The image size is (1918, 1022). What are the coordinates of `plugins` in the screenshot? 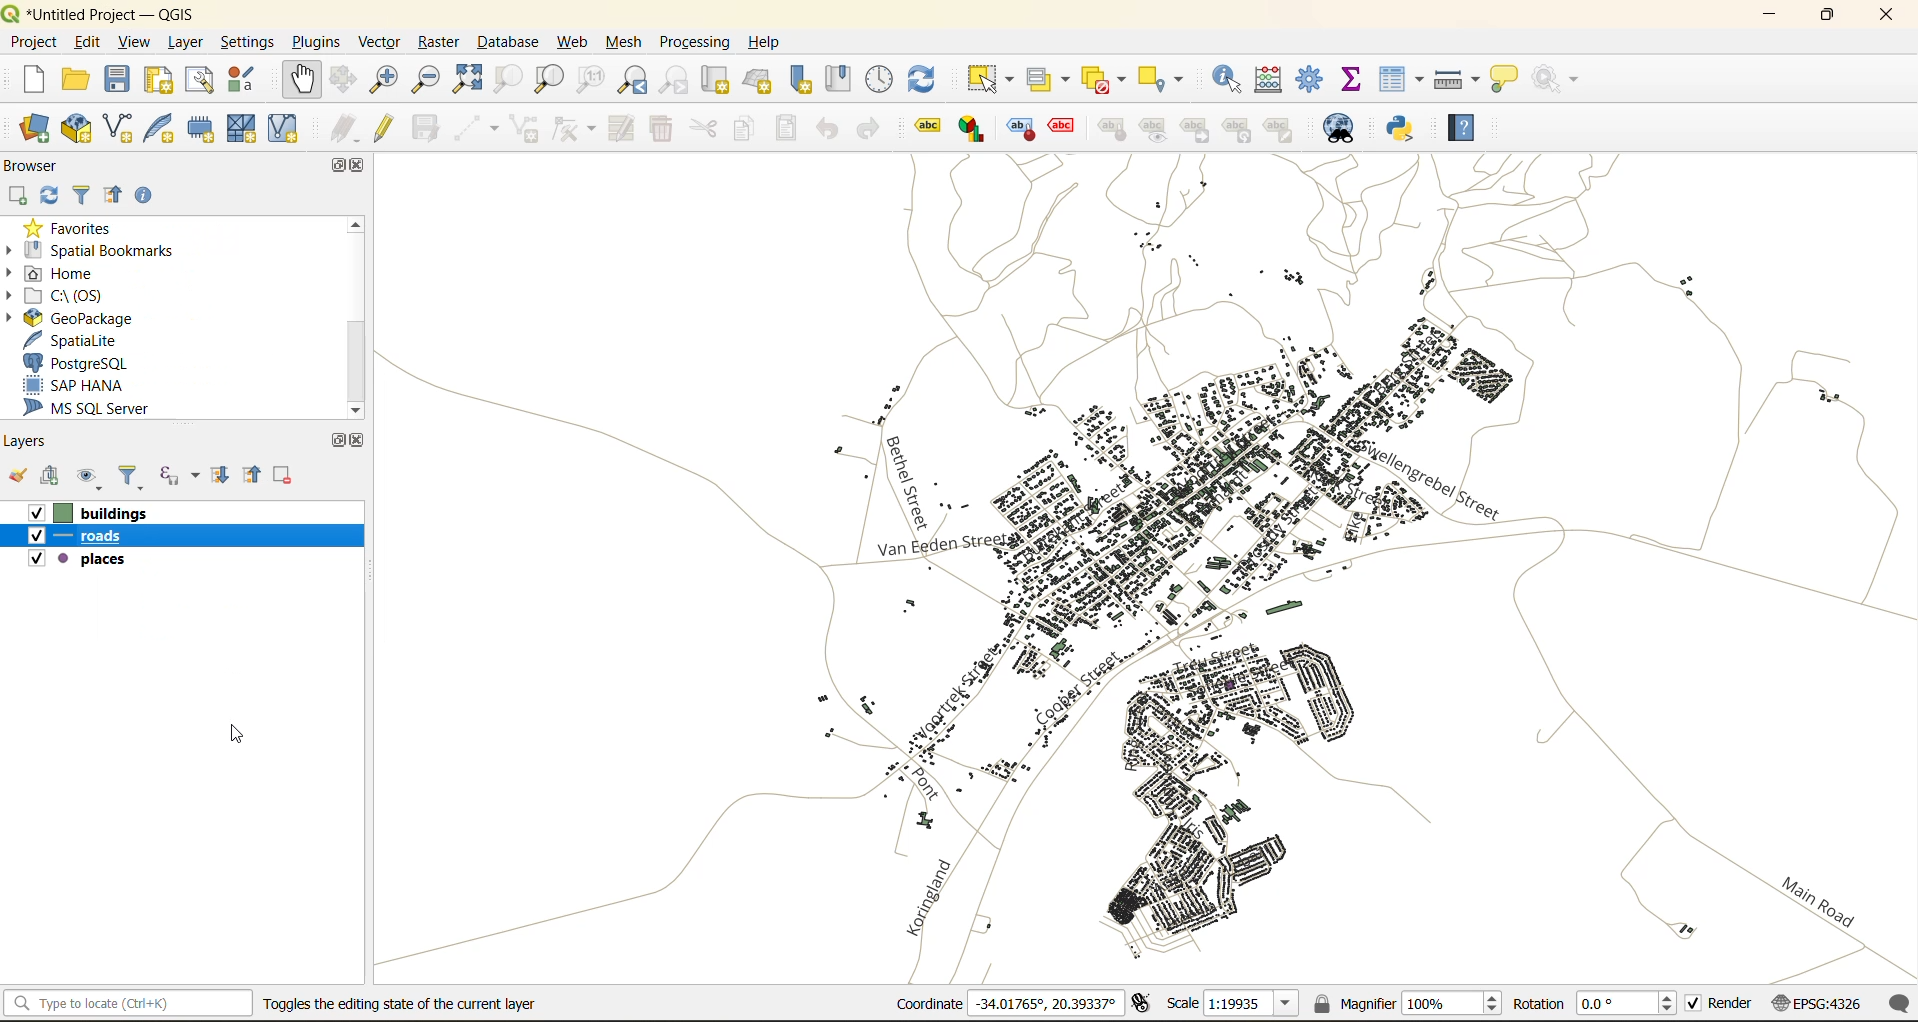 It's located at (319, 42).